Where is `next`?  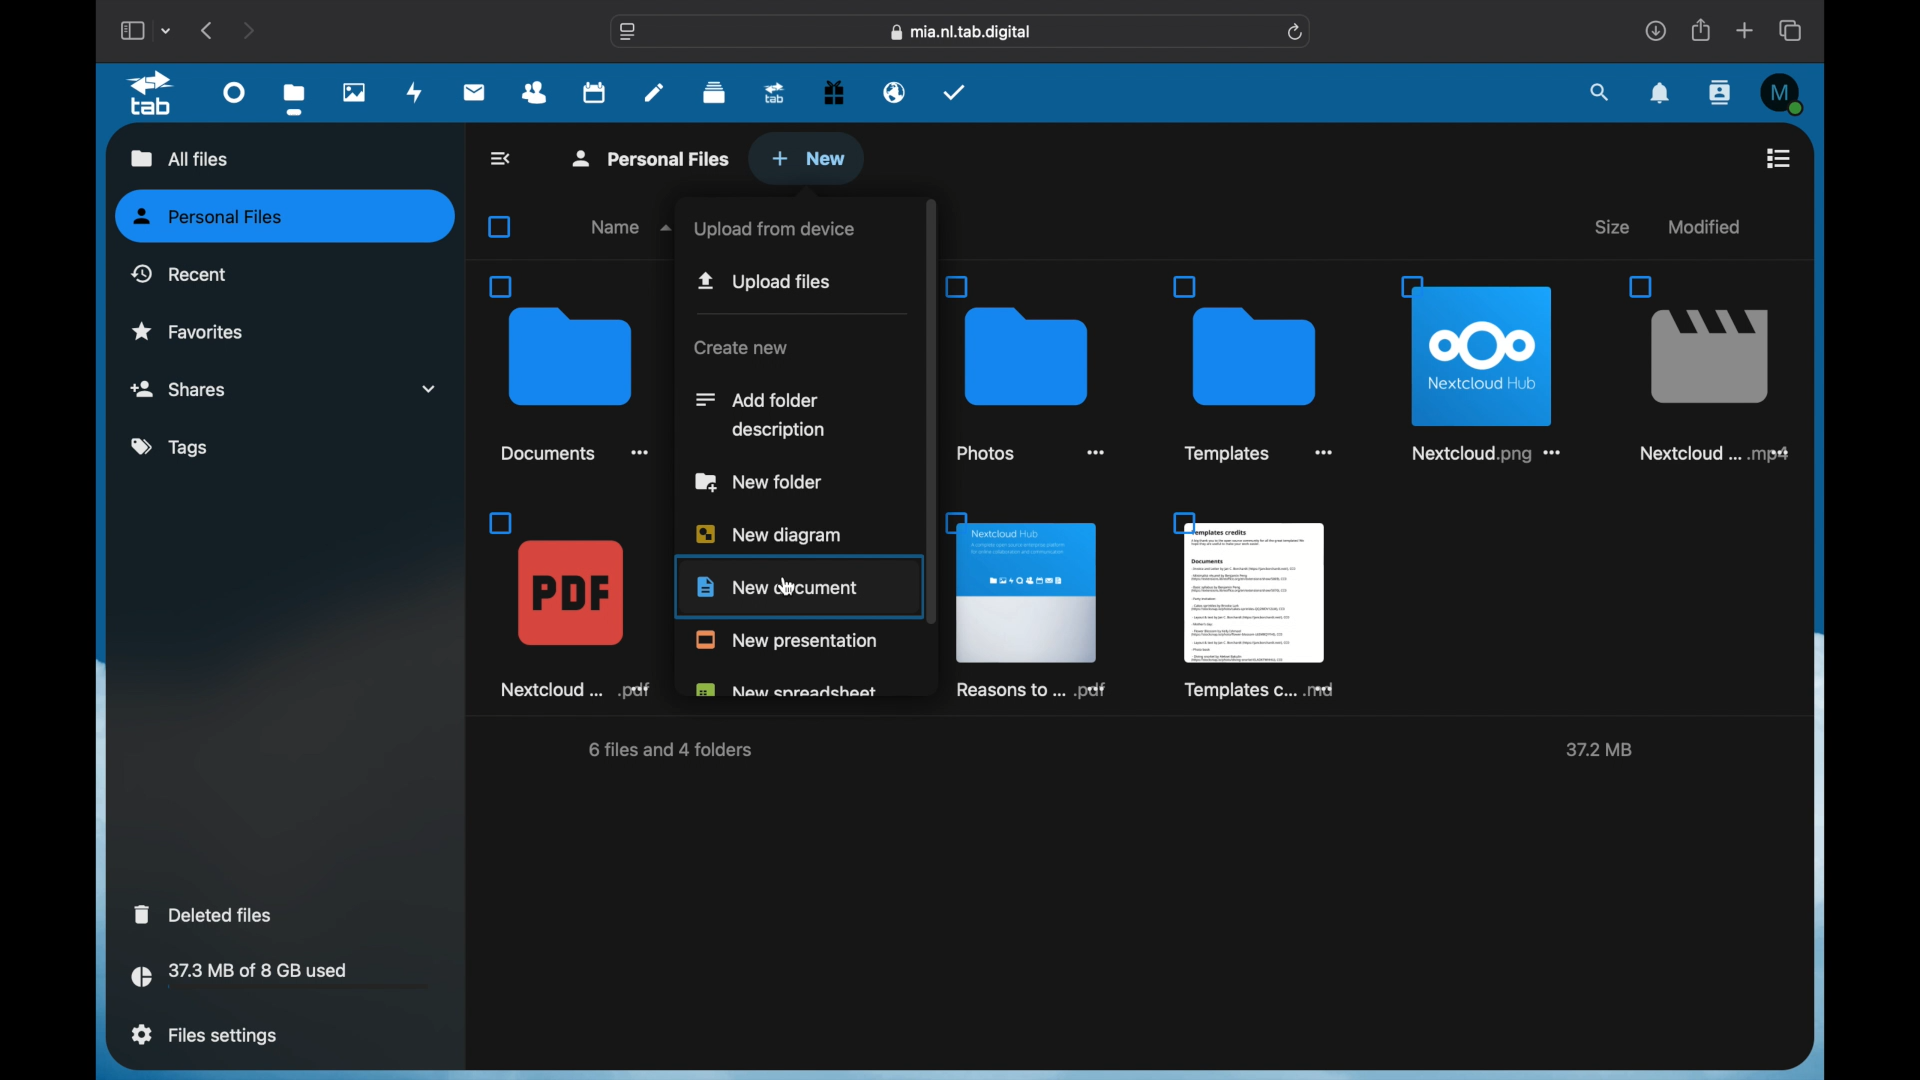
next is located at coordinates (248, 30).